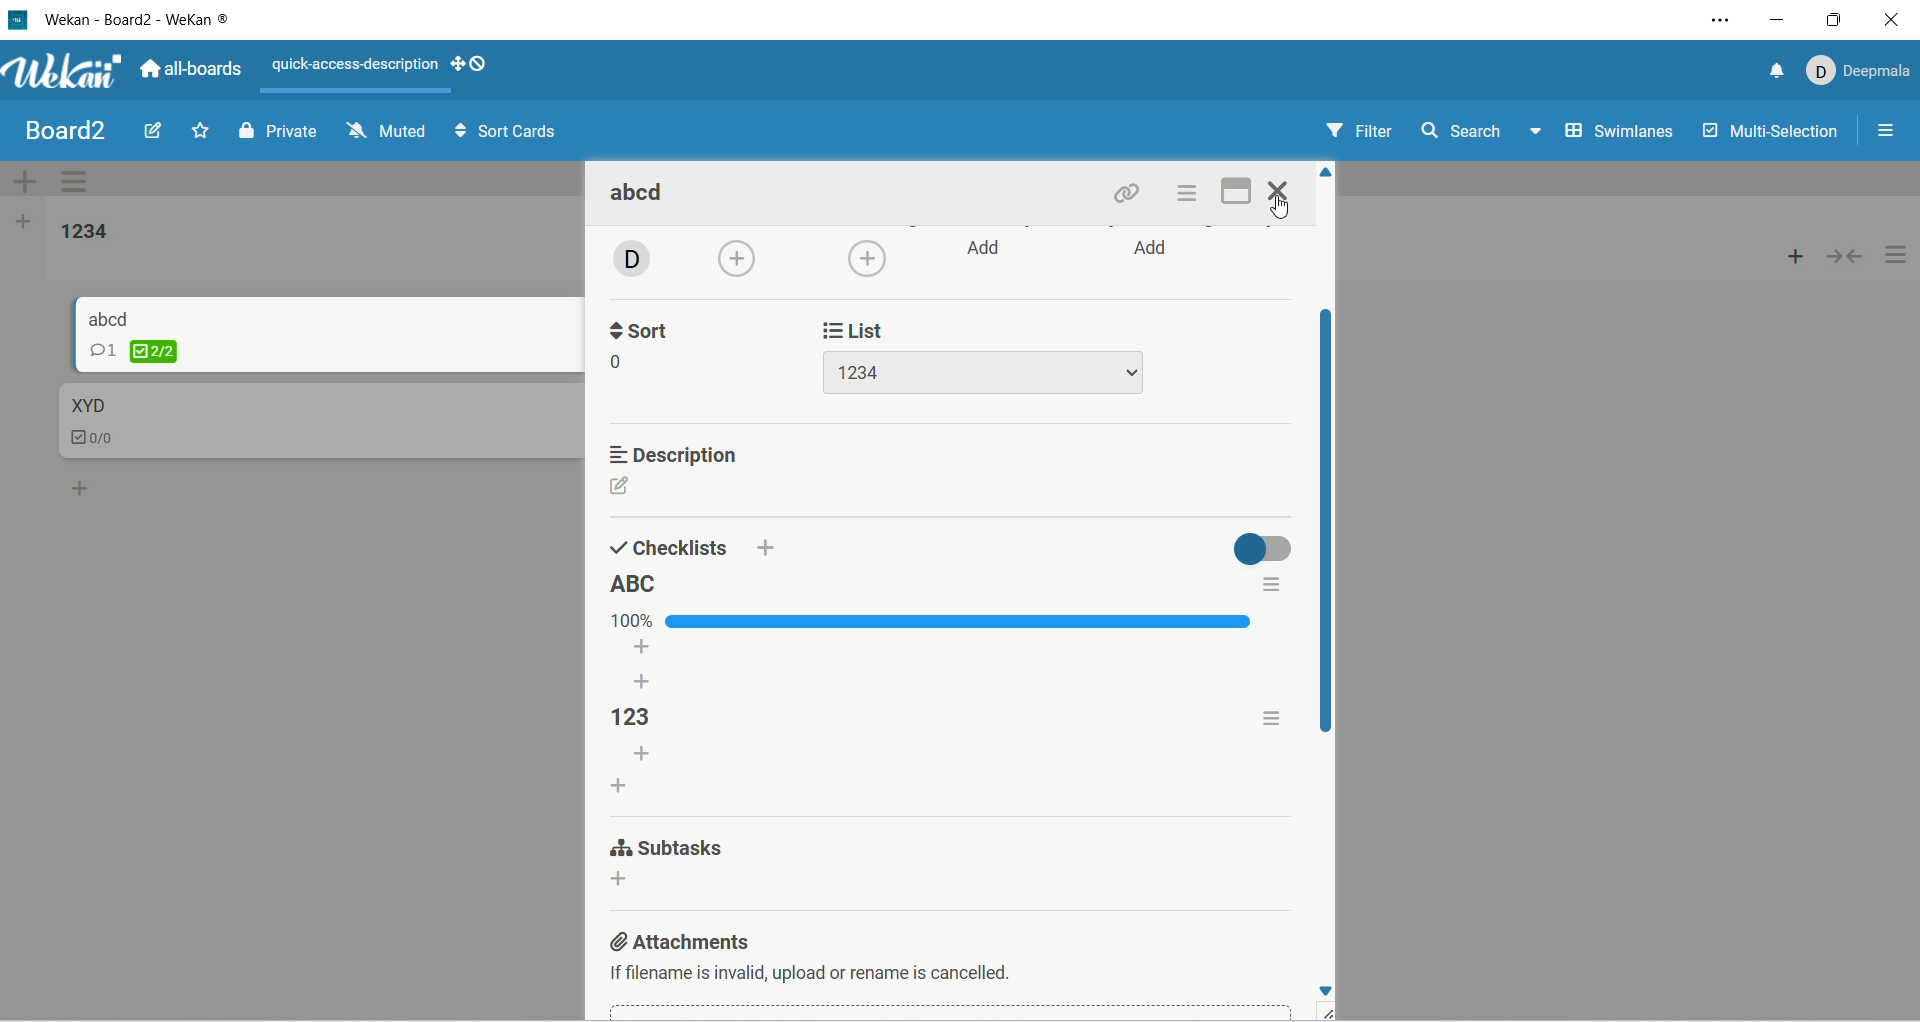 The height and width of the screenshot is (1022, 1920). What do you see at coordinates (389, 130) in the screenshot?
I see `muted` at bounding box center [389, 130].